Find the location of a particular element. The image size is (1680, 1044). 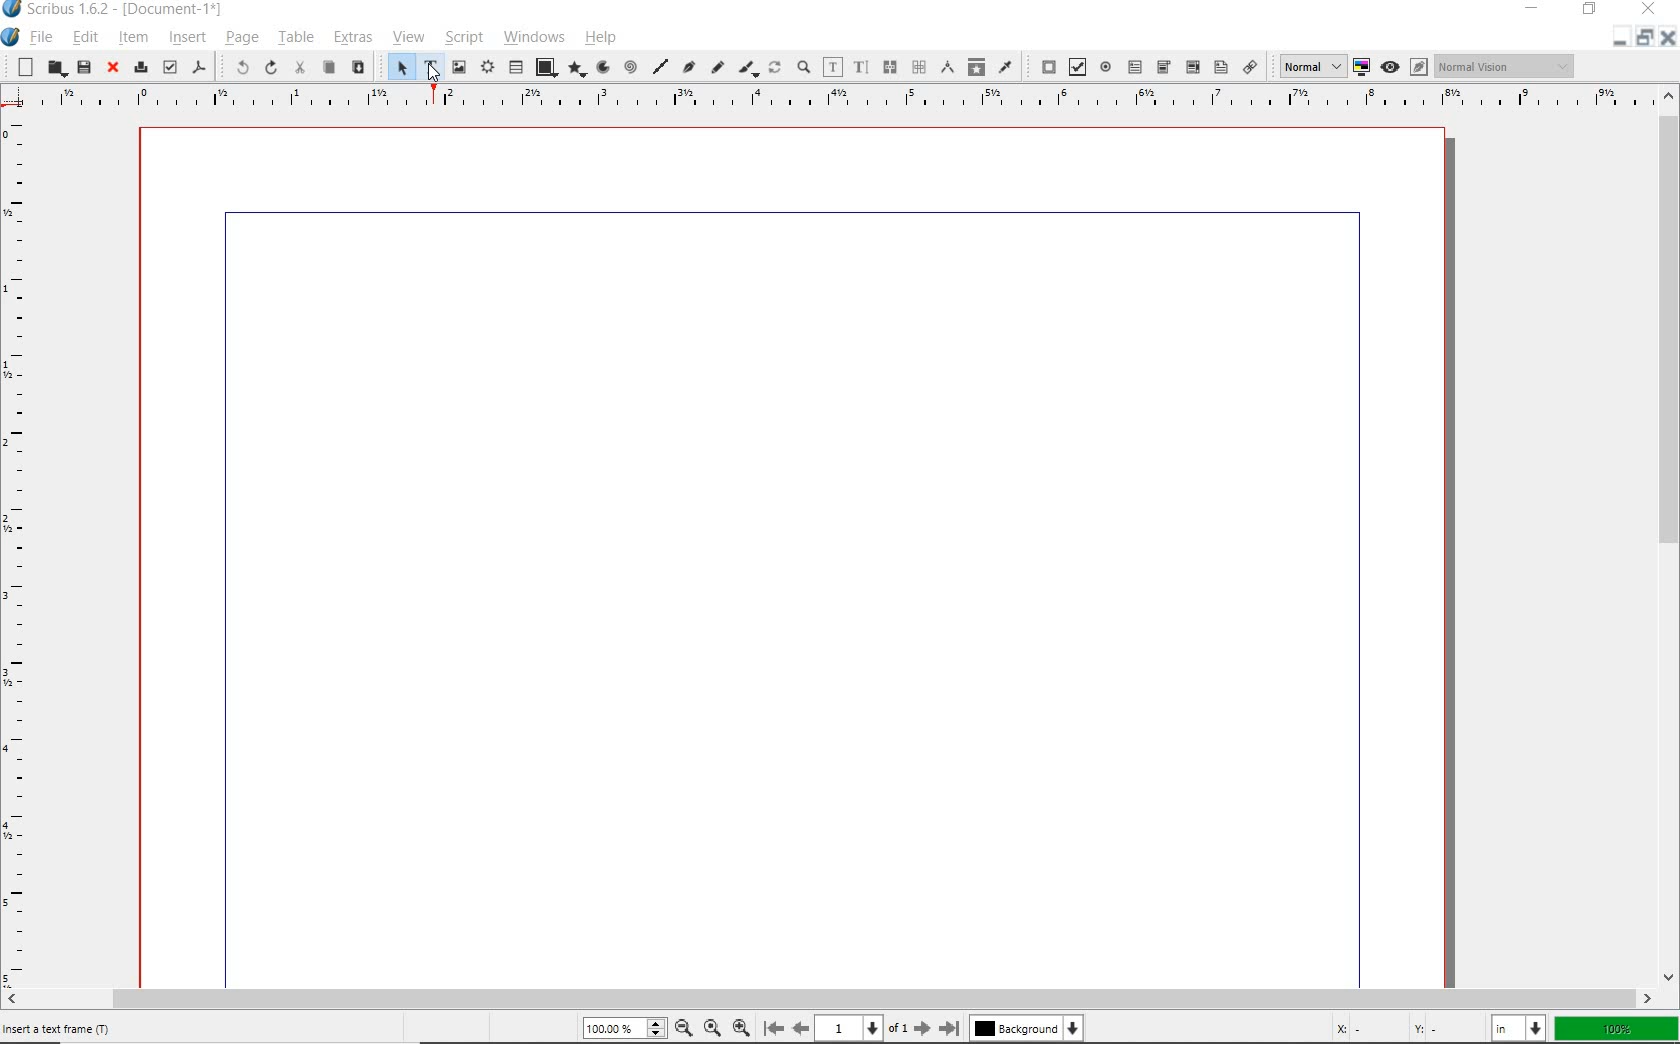

Insert a text frame (T) is located at coordinates (63, 1027).